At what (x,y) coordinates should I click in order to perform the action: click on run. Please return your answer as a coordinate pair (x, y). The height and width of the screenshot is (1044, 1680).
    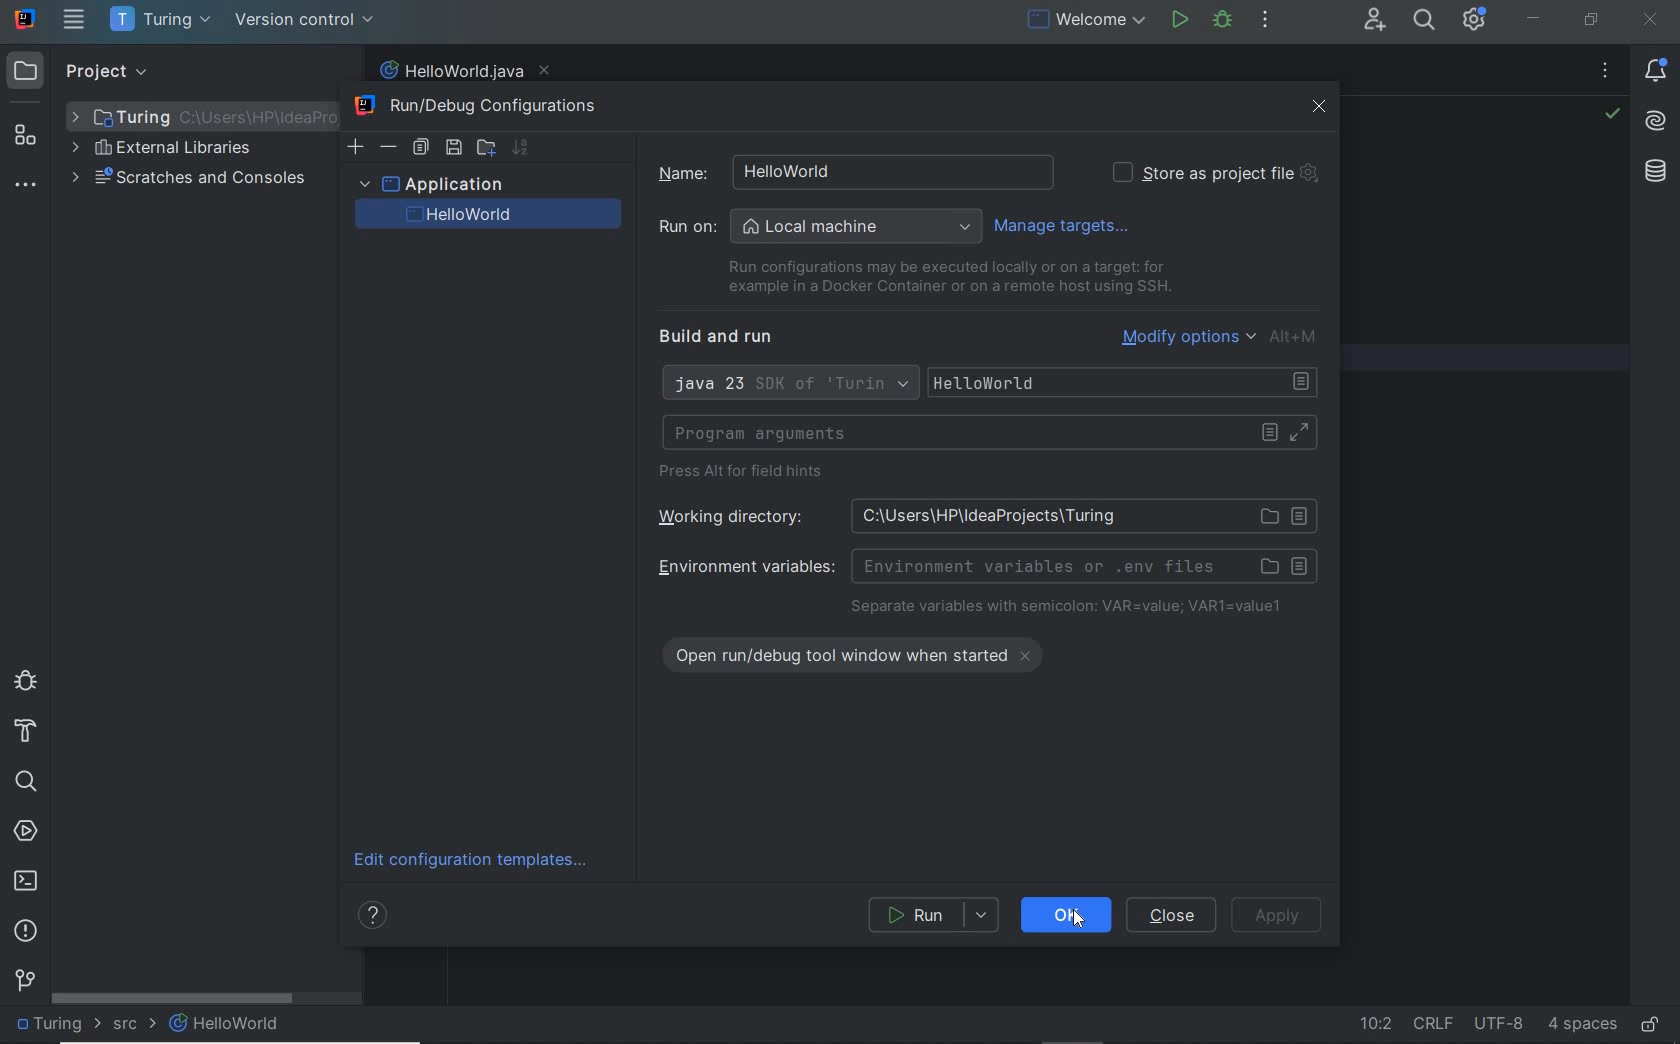
    Looking at the image, I should click on (935, 915).